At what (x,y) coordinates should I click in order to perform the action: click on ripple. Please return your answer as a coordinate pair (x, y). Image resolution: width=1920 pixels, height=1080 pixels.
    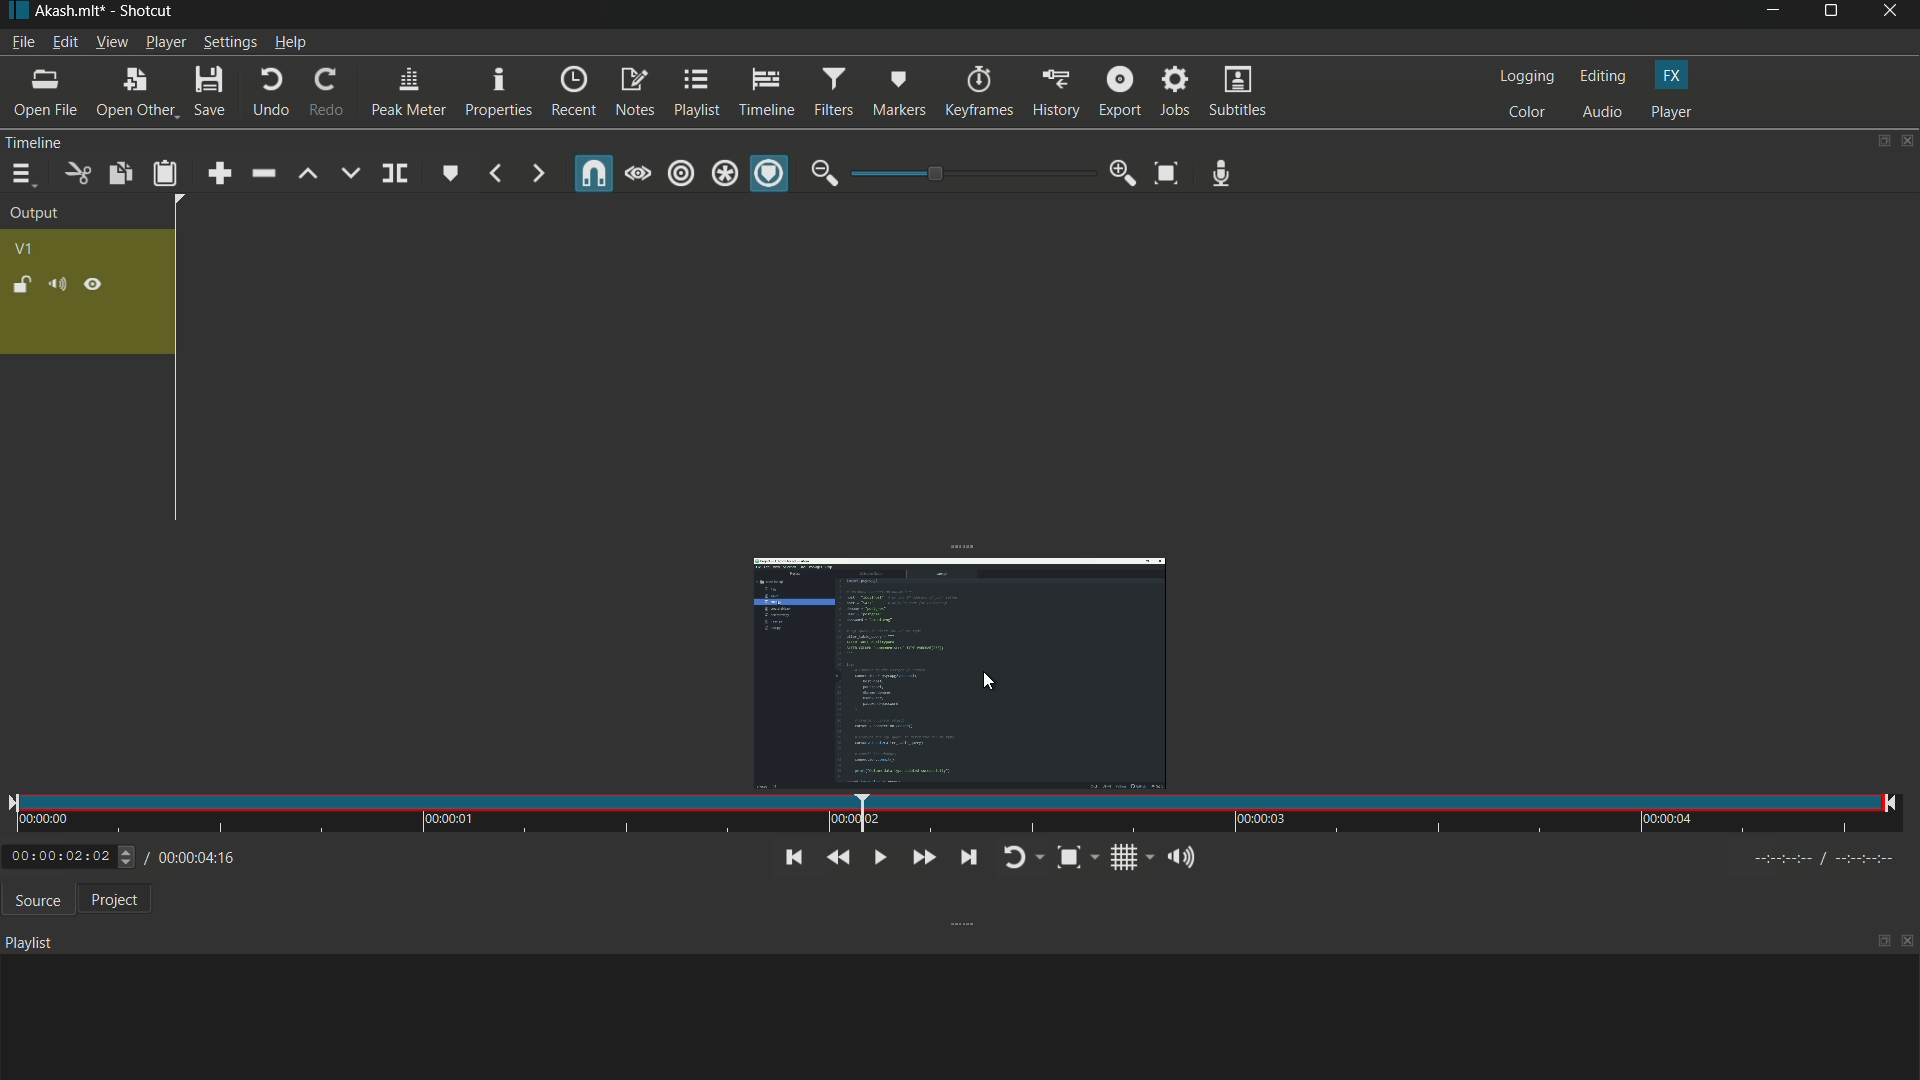
    Looking at the image, I should click on (682, 175).